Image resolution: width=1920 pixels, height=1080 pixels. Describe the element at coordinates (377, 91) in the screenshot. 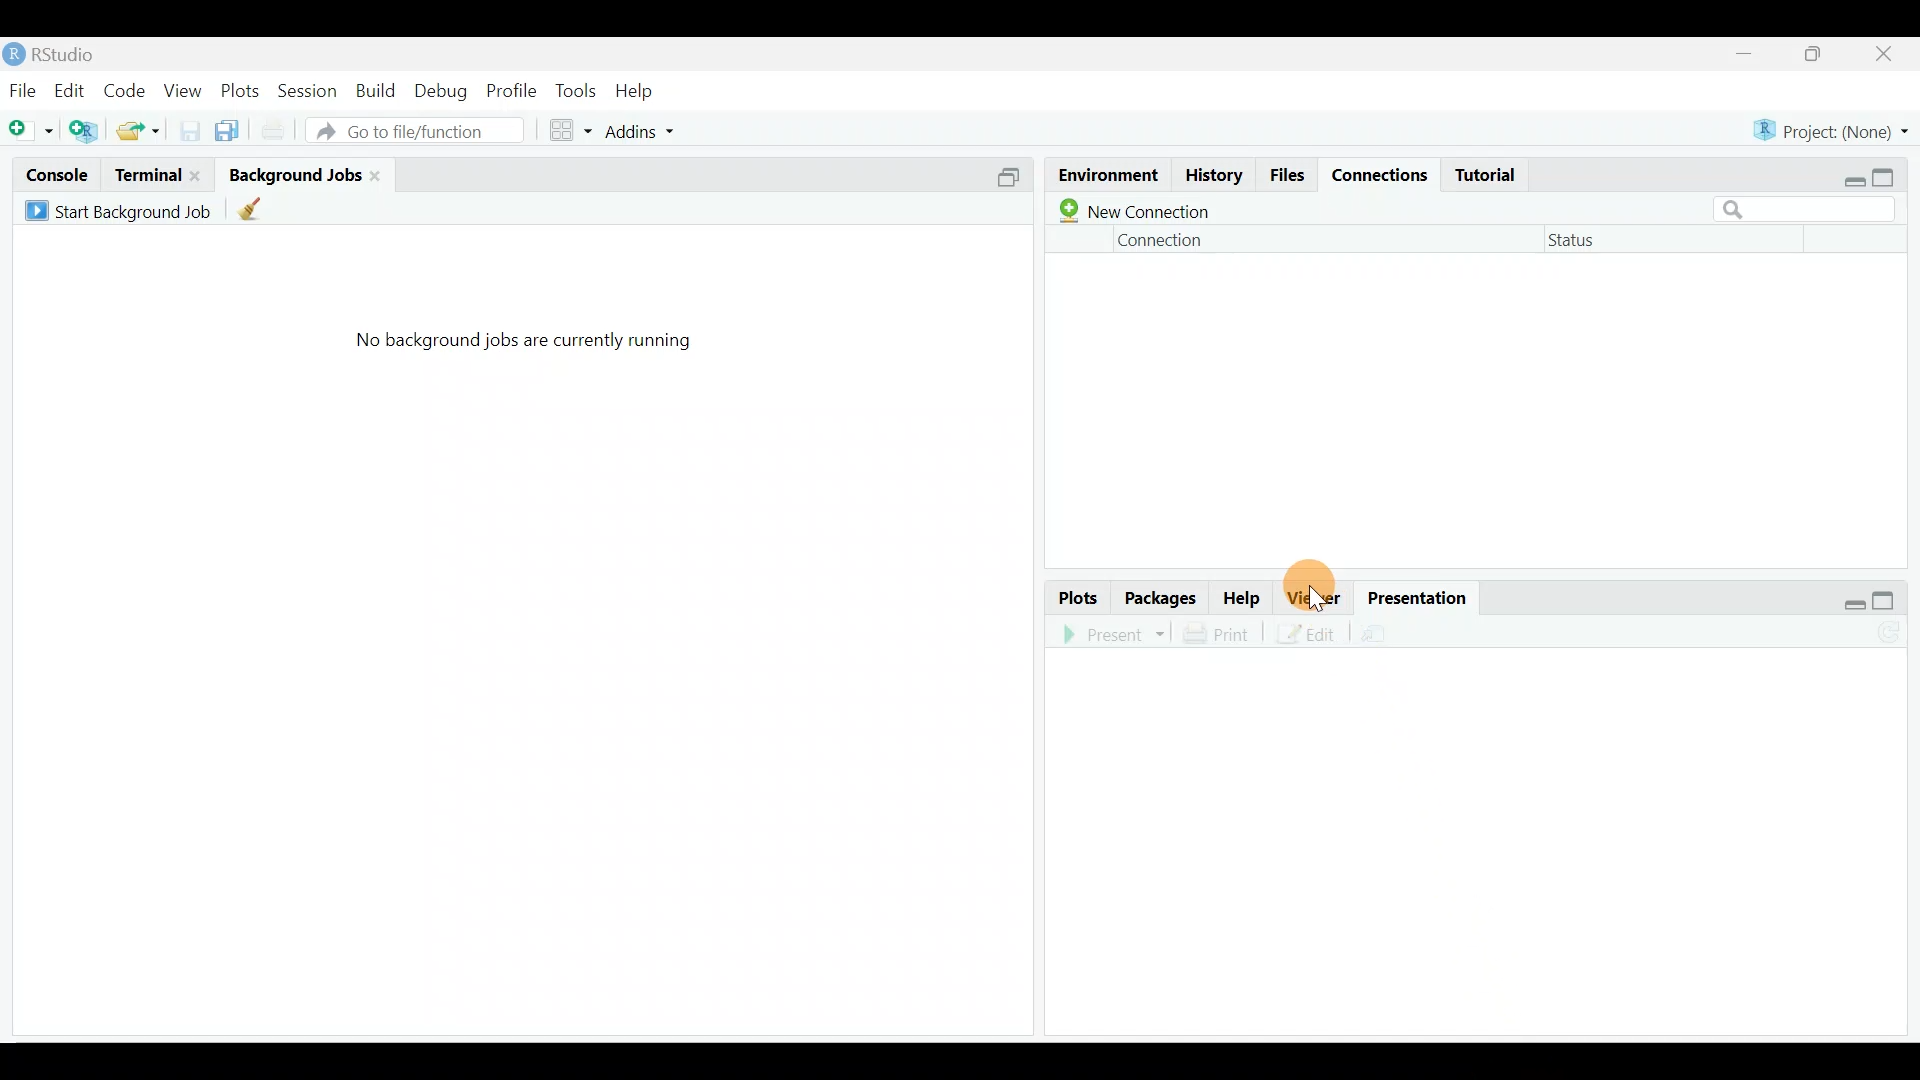

I see `Build` at that location.